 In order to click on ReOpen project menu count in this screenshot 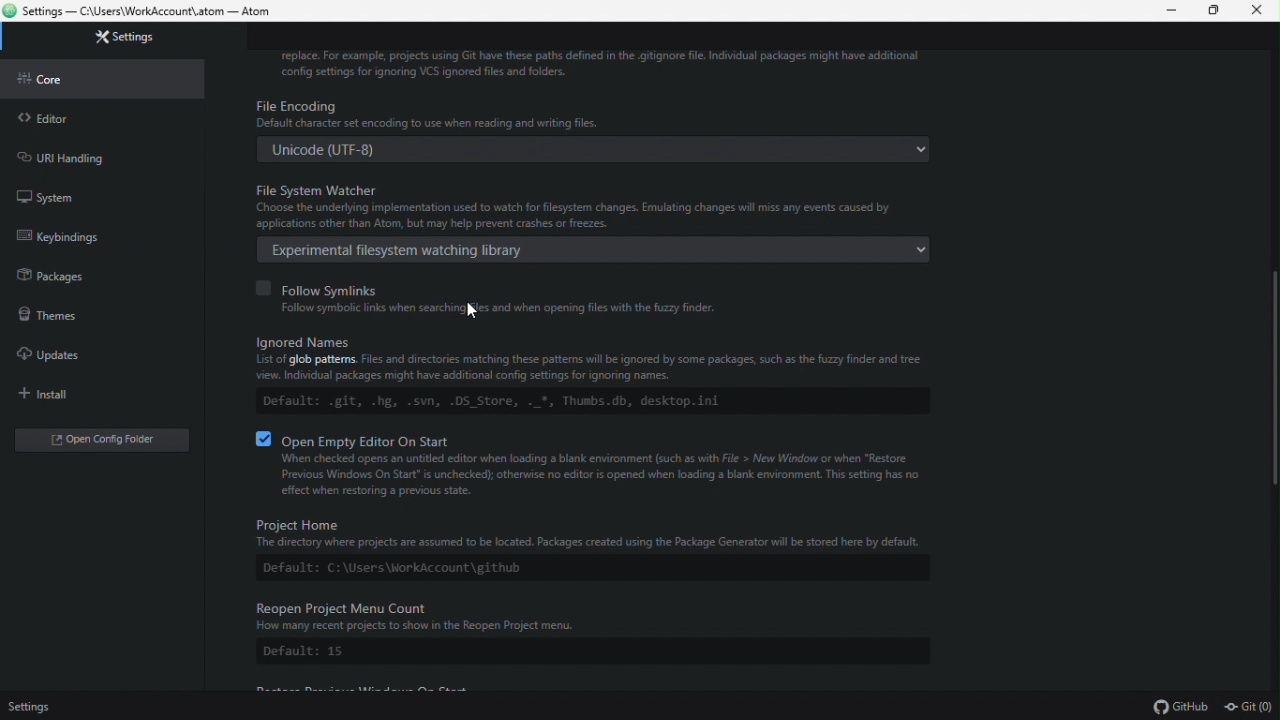, I will do `click(589, 633)`.